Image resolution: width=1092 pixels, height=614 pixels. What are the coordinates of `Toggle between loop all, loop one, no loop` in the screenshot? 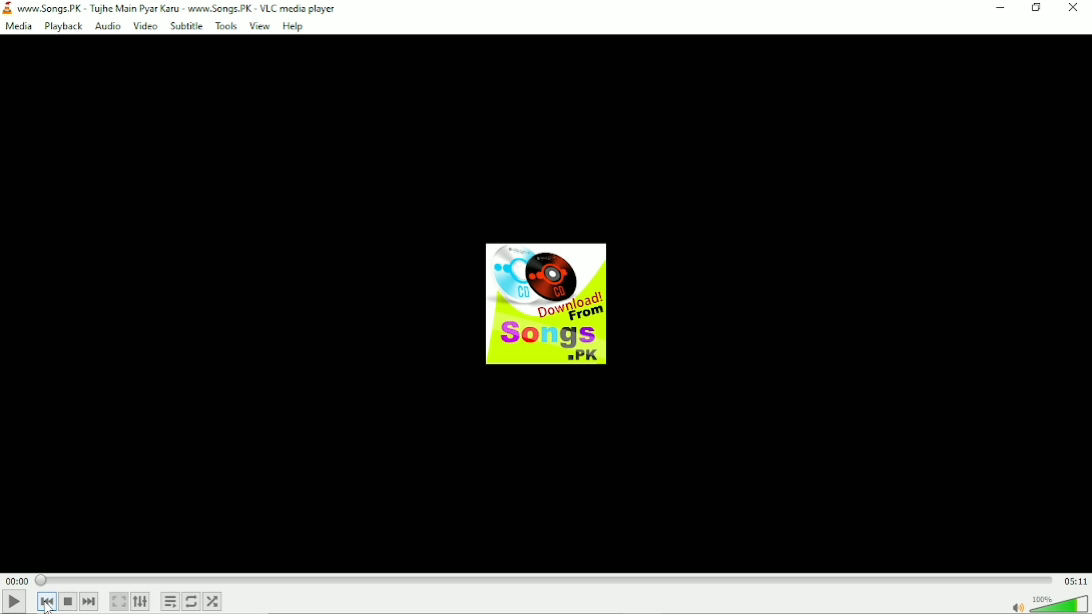 It's located at (192, 602).